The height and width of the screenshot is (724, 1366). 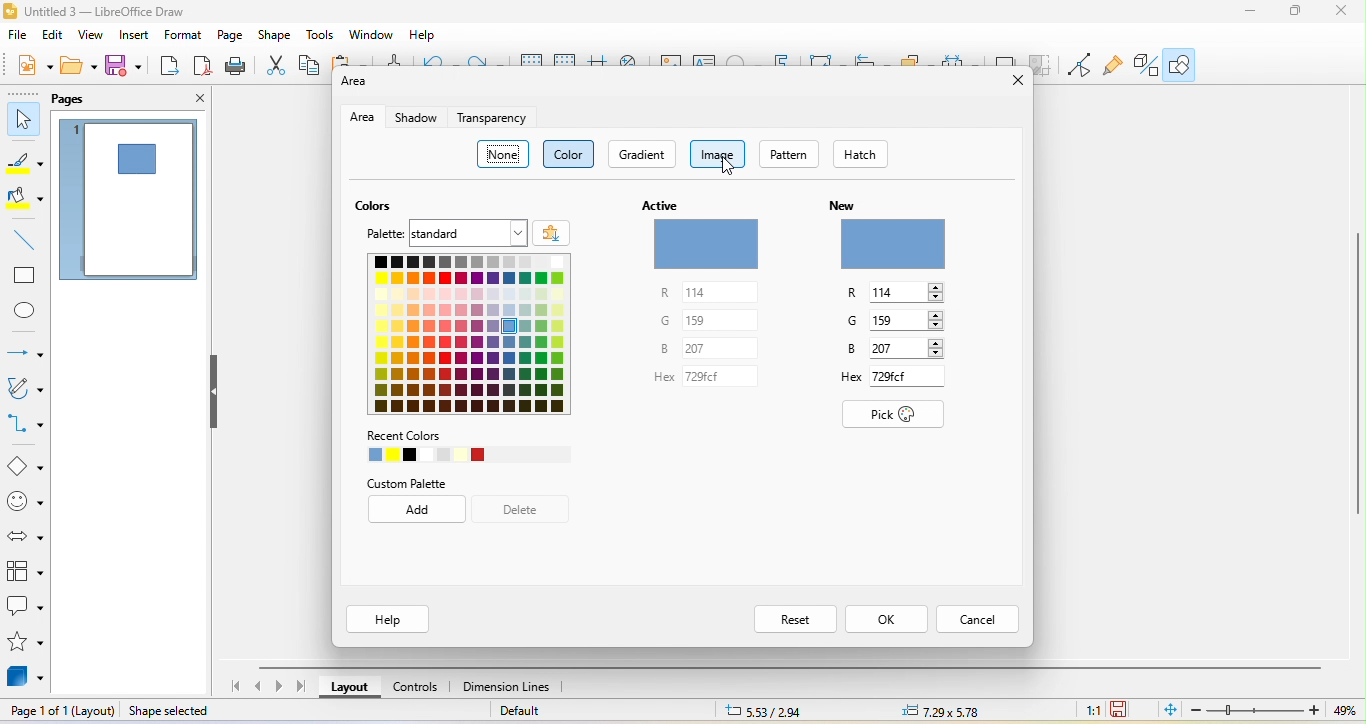 I want to click on since the last save, so click(x=1124, y=711).